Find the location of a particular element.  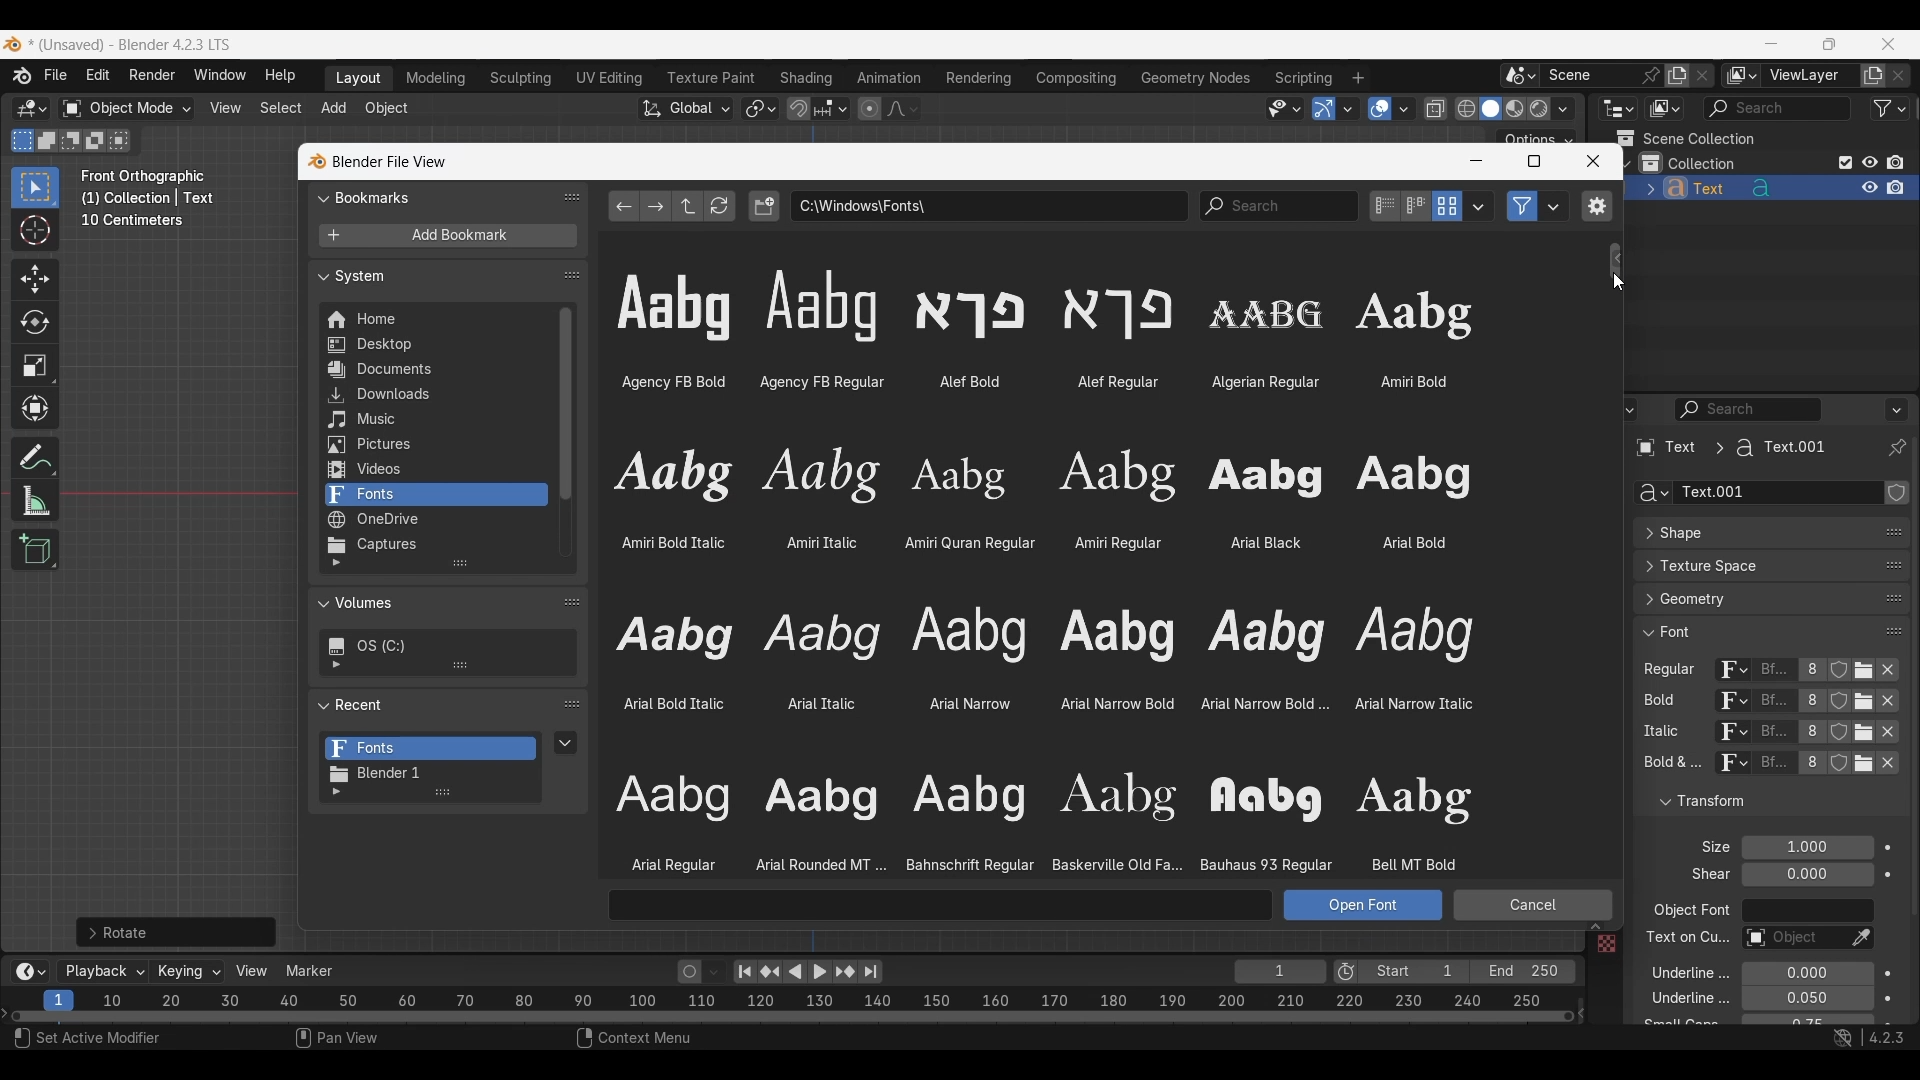

More about Blender is located at coordinates (23, 76).